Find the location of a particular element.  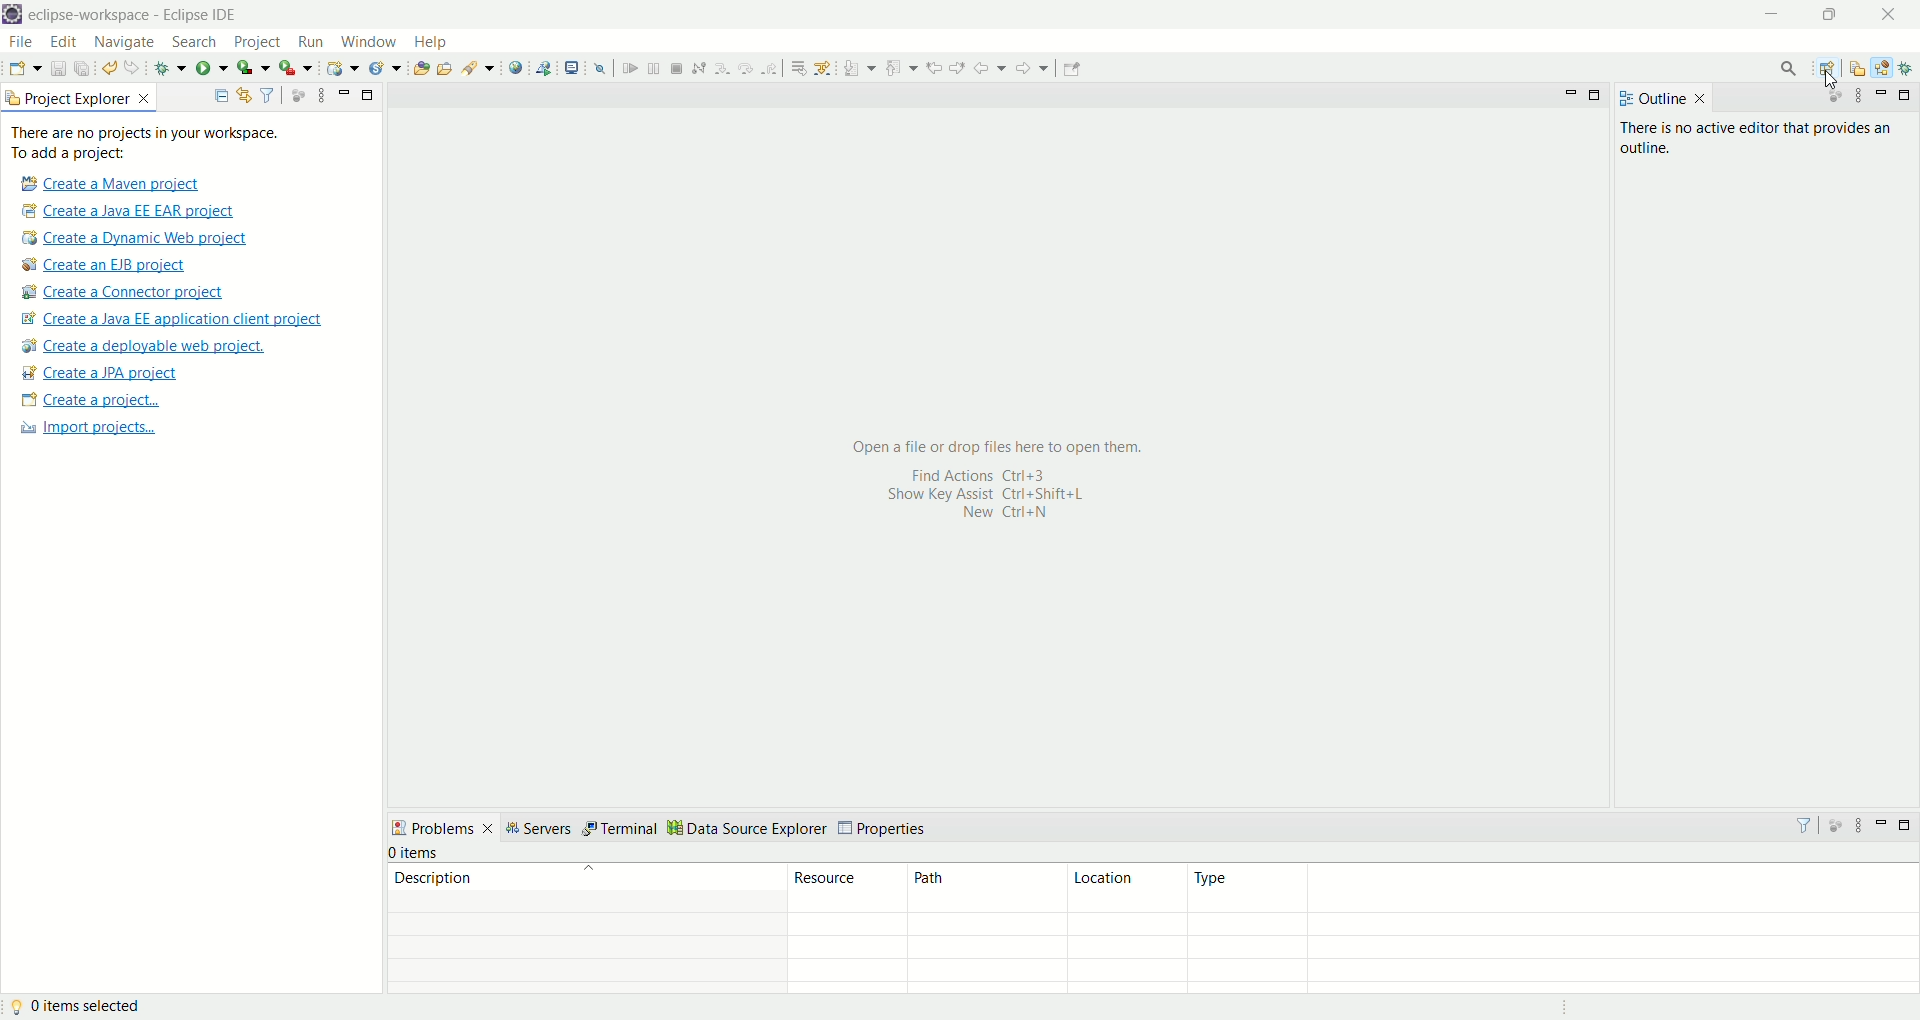

debug is located at coordinates (171, 68).